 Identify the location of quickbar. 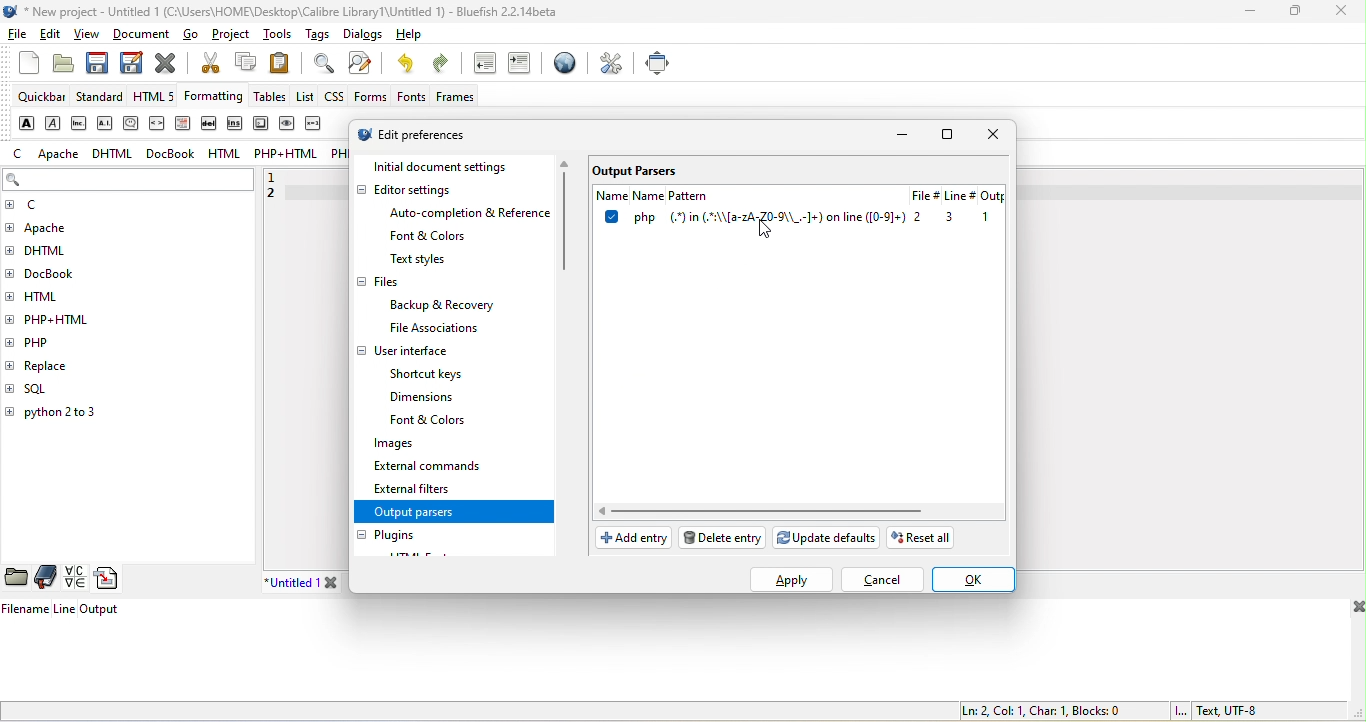
(41, 98).